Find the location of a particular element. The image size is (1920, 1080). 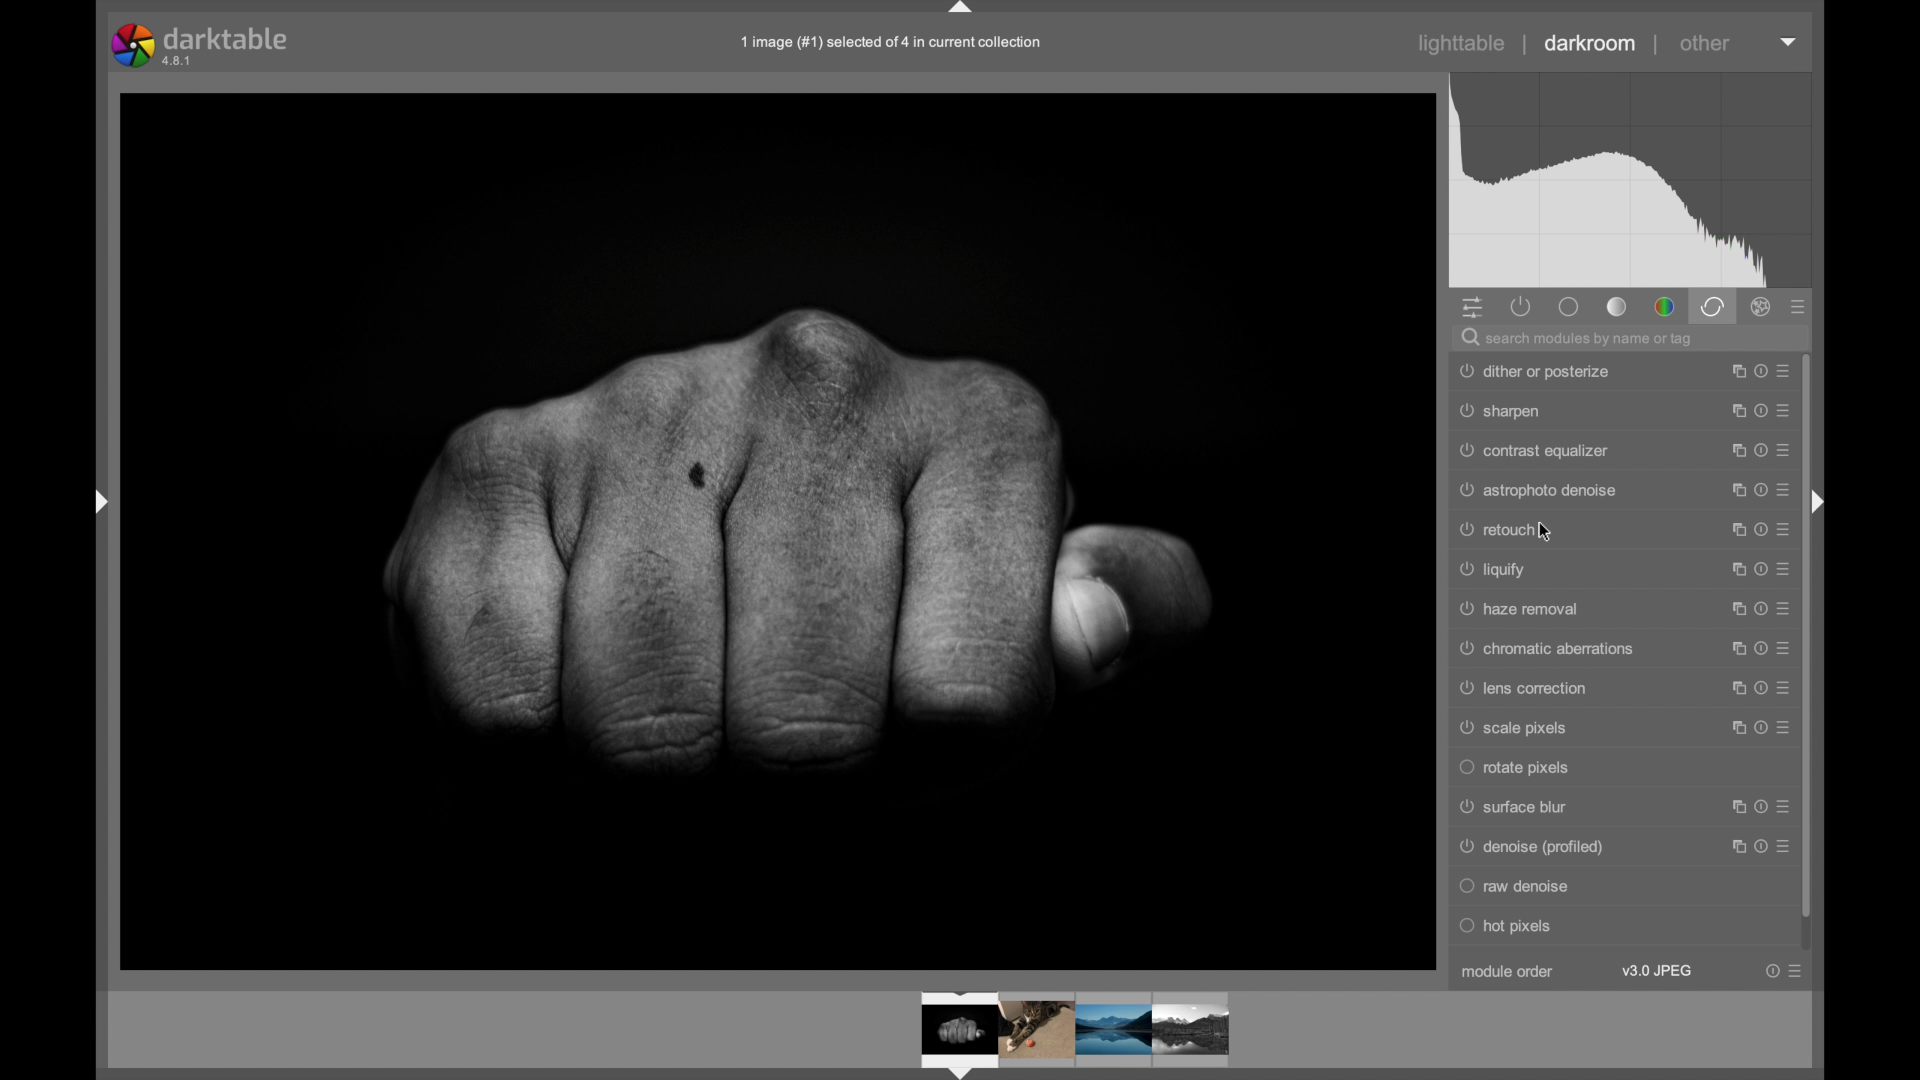

help is located at coordinates (1756, 648).